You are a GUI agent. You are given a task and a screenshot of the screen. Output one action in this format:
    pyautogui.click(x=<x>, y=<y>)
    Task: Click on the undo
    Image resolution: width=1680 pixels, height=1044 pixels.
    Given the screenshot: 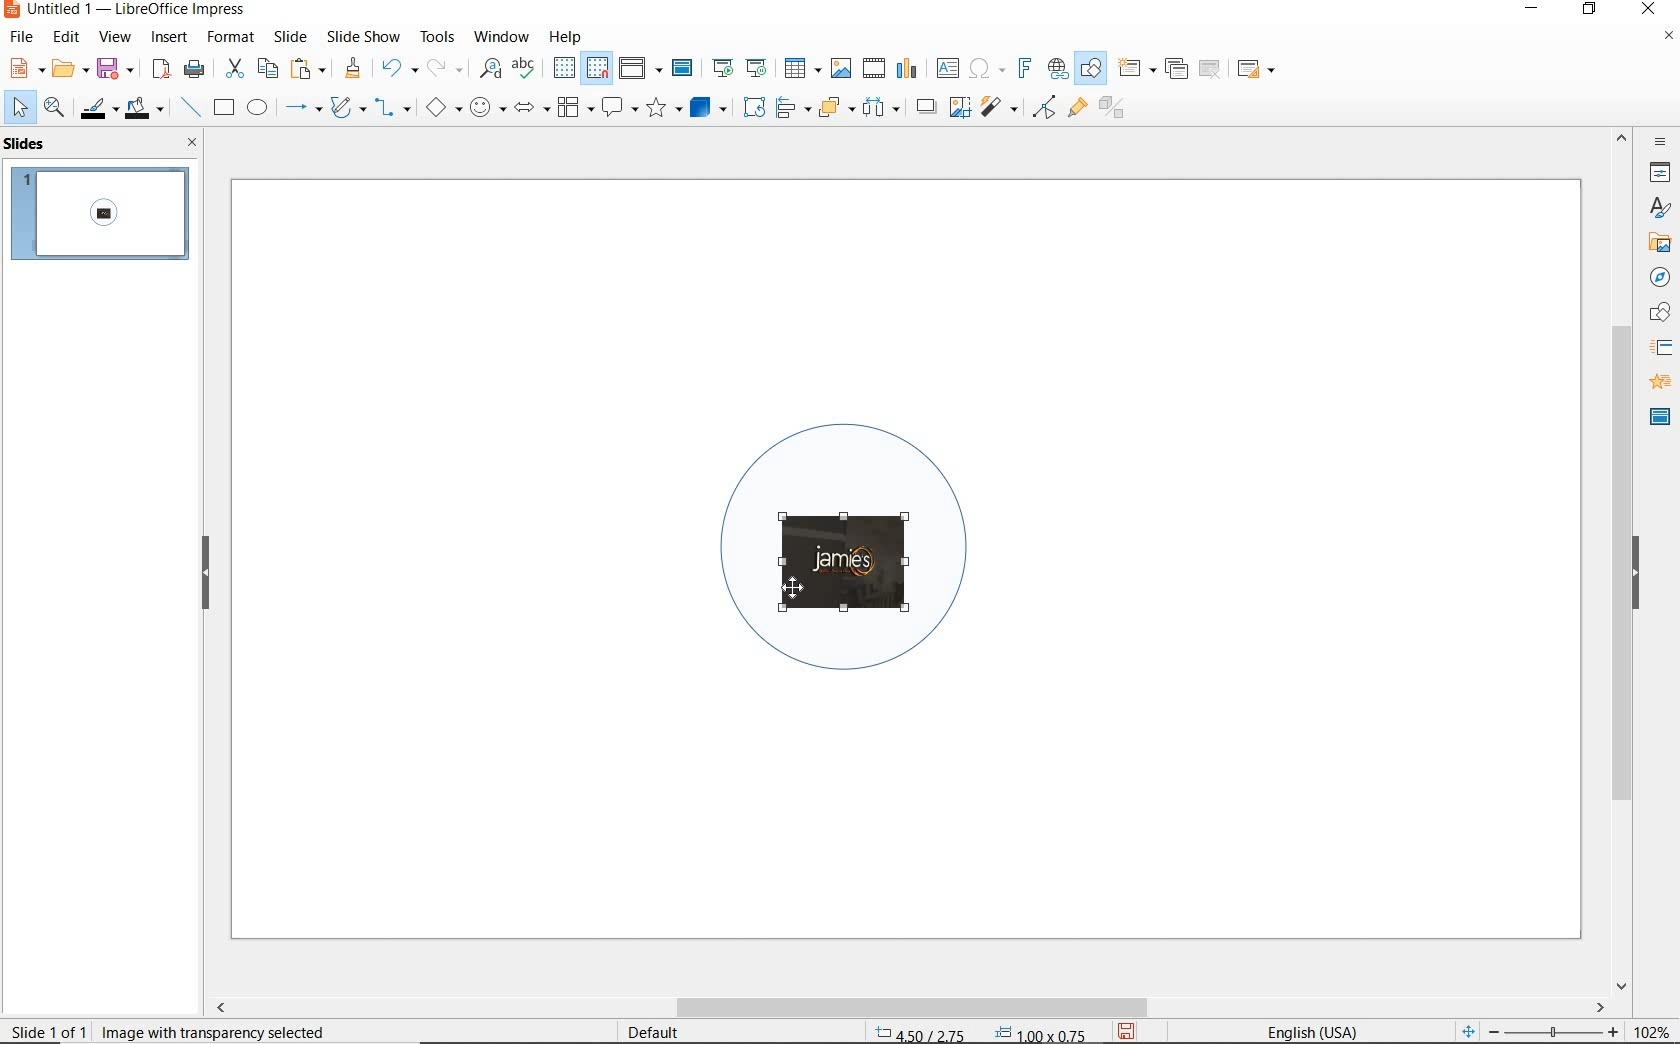 What is the action you would take?
    pyautogui.click(x=396, y=70)
    